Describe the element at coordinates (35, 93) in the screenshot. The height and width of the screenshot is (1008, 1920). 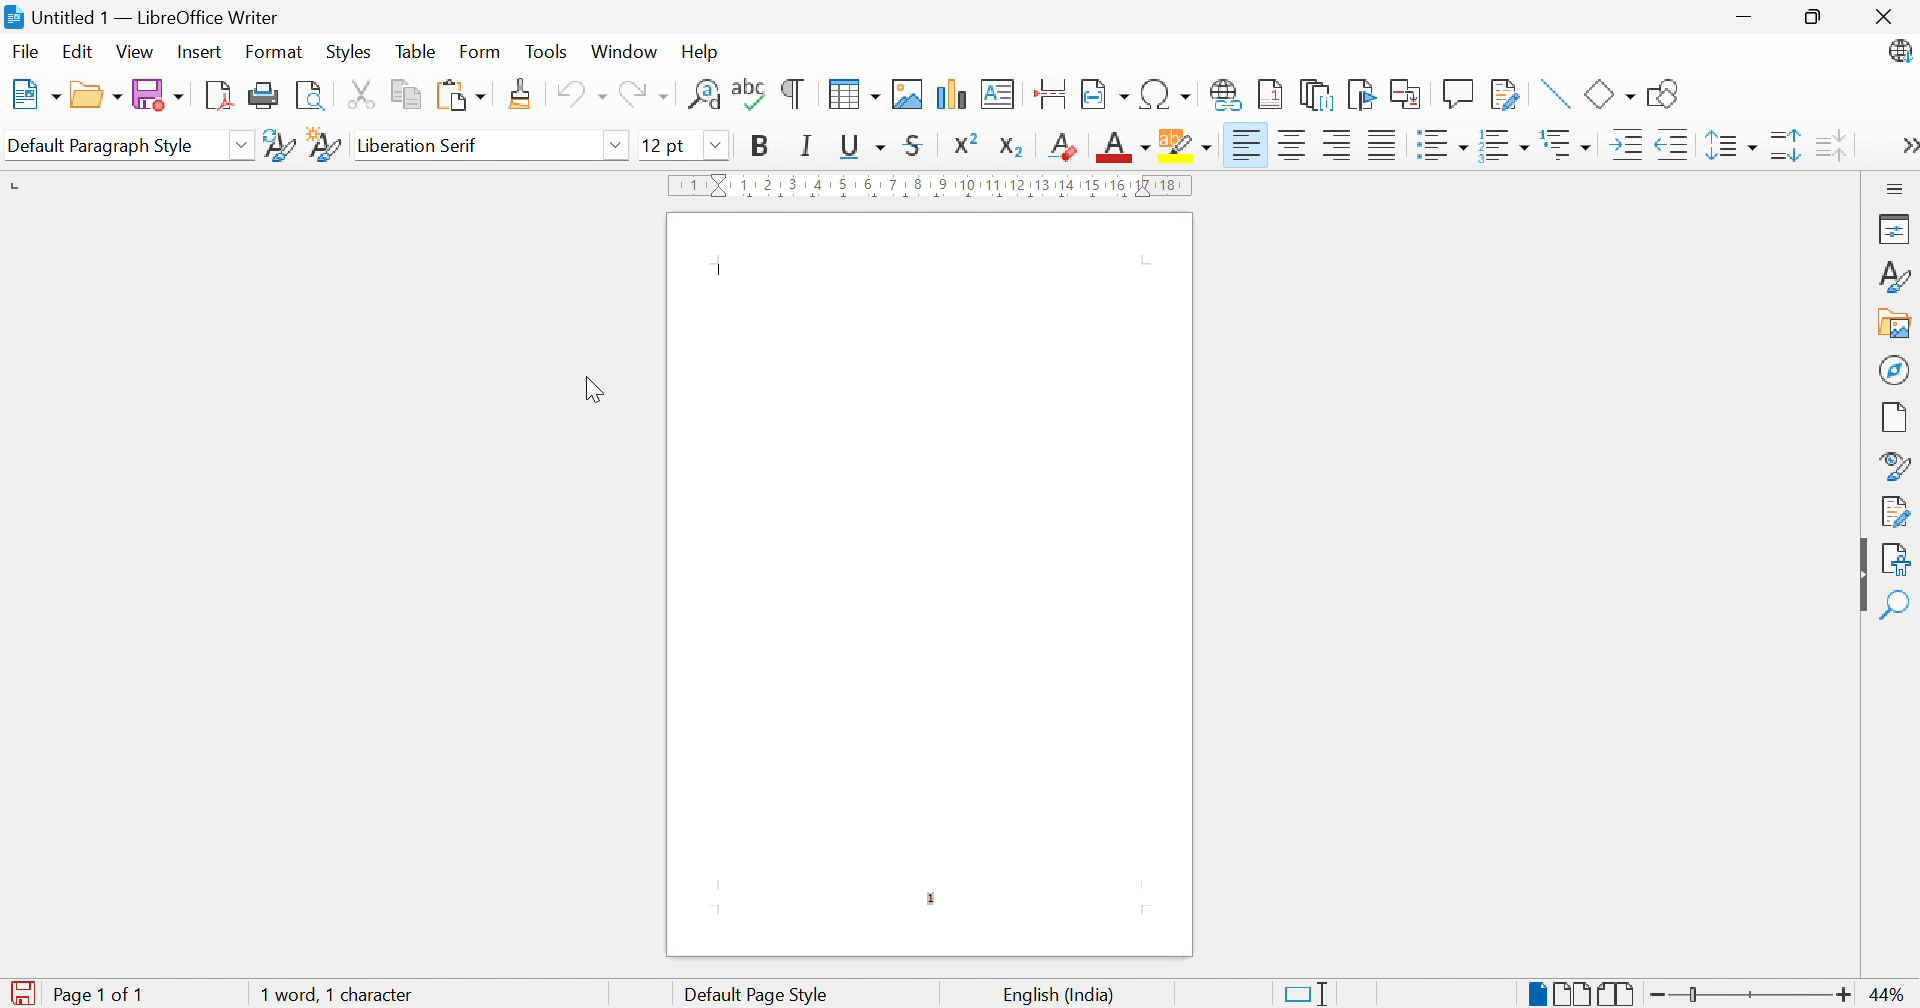
I see `New` at that location.